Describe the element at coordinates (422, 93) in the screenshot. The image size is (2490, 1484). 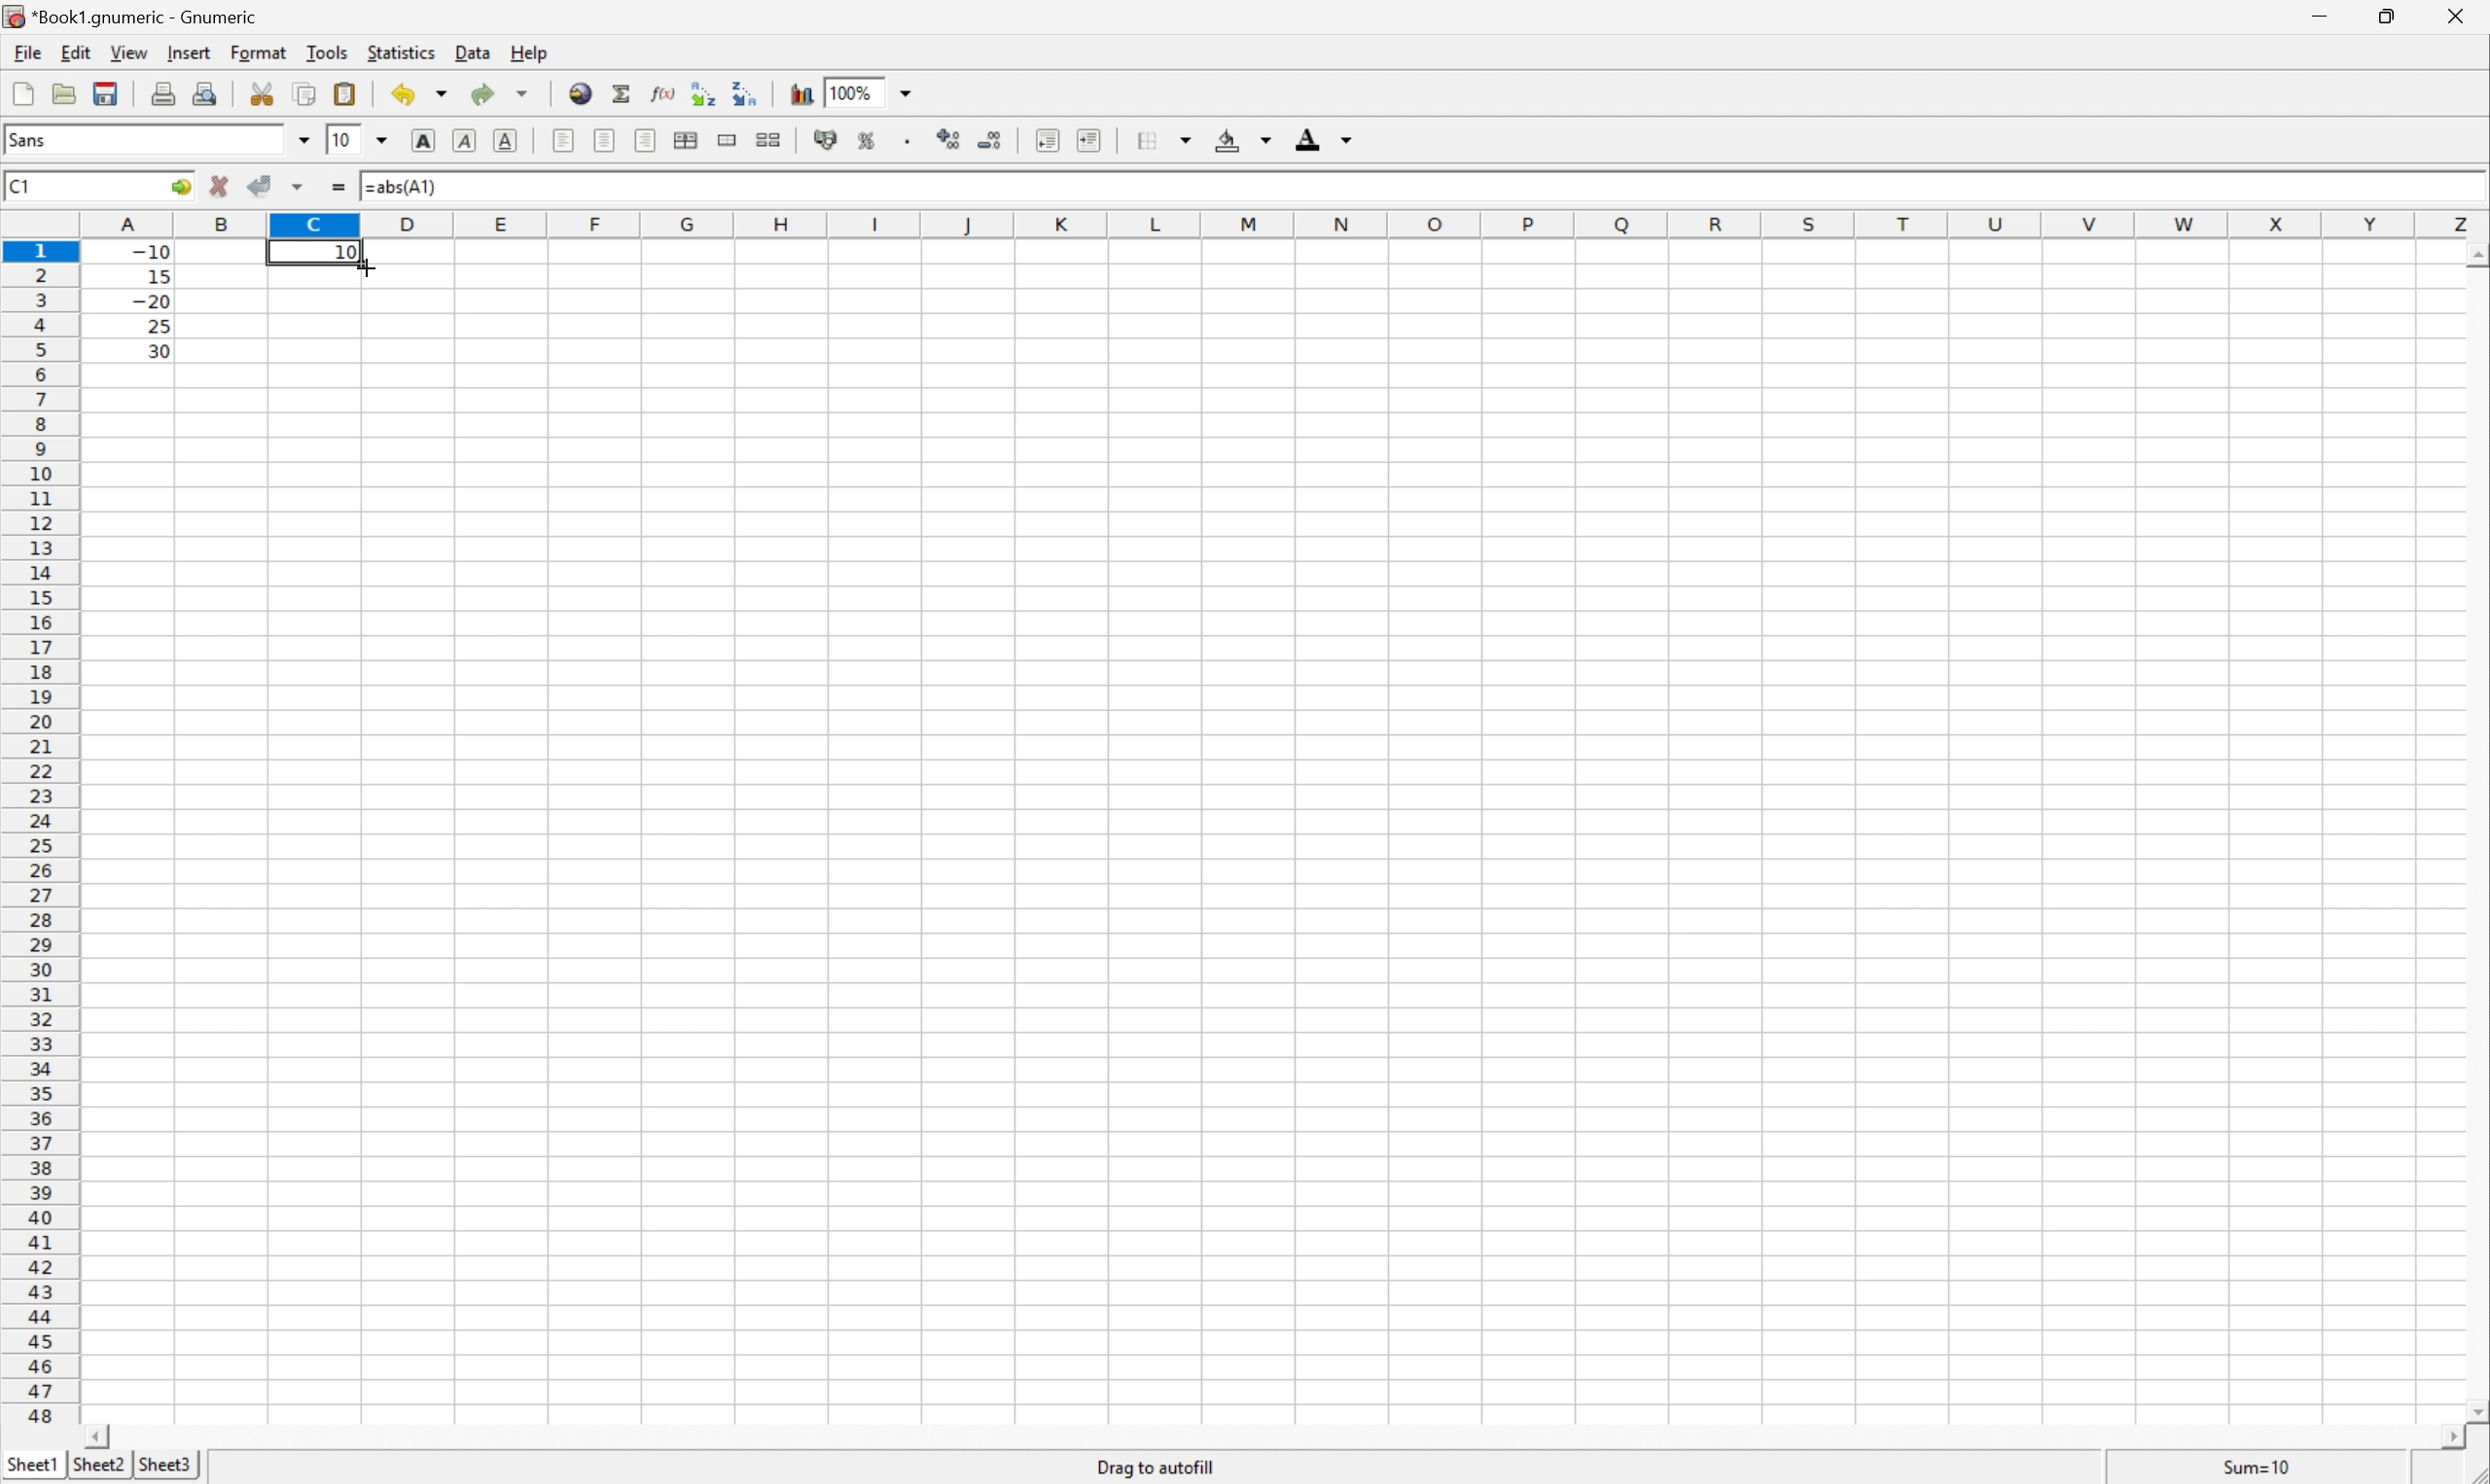
I see `Undo` at that location.